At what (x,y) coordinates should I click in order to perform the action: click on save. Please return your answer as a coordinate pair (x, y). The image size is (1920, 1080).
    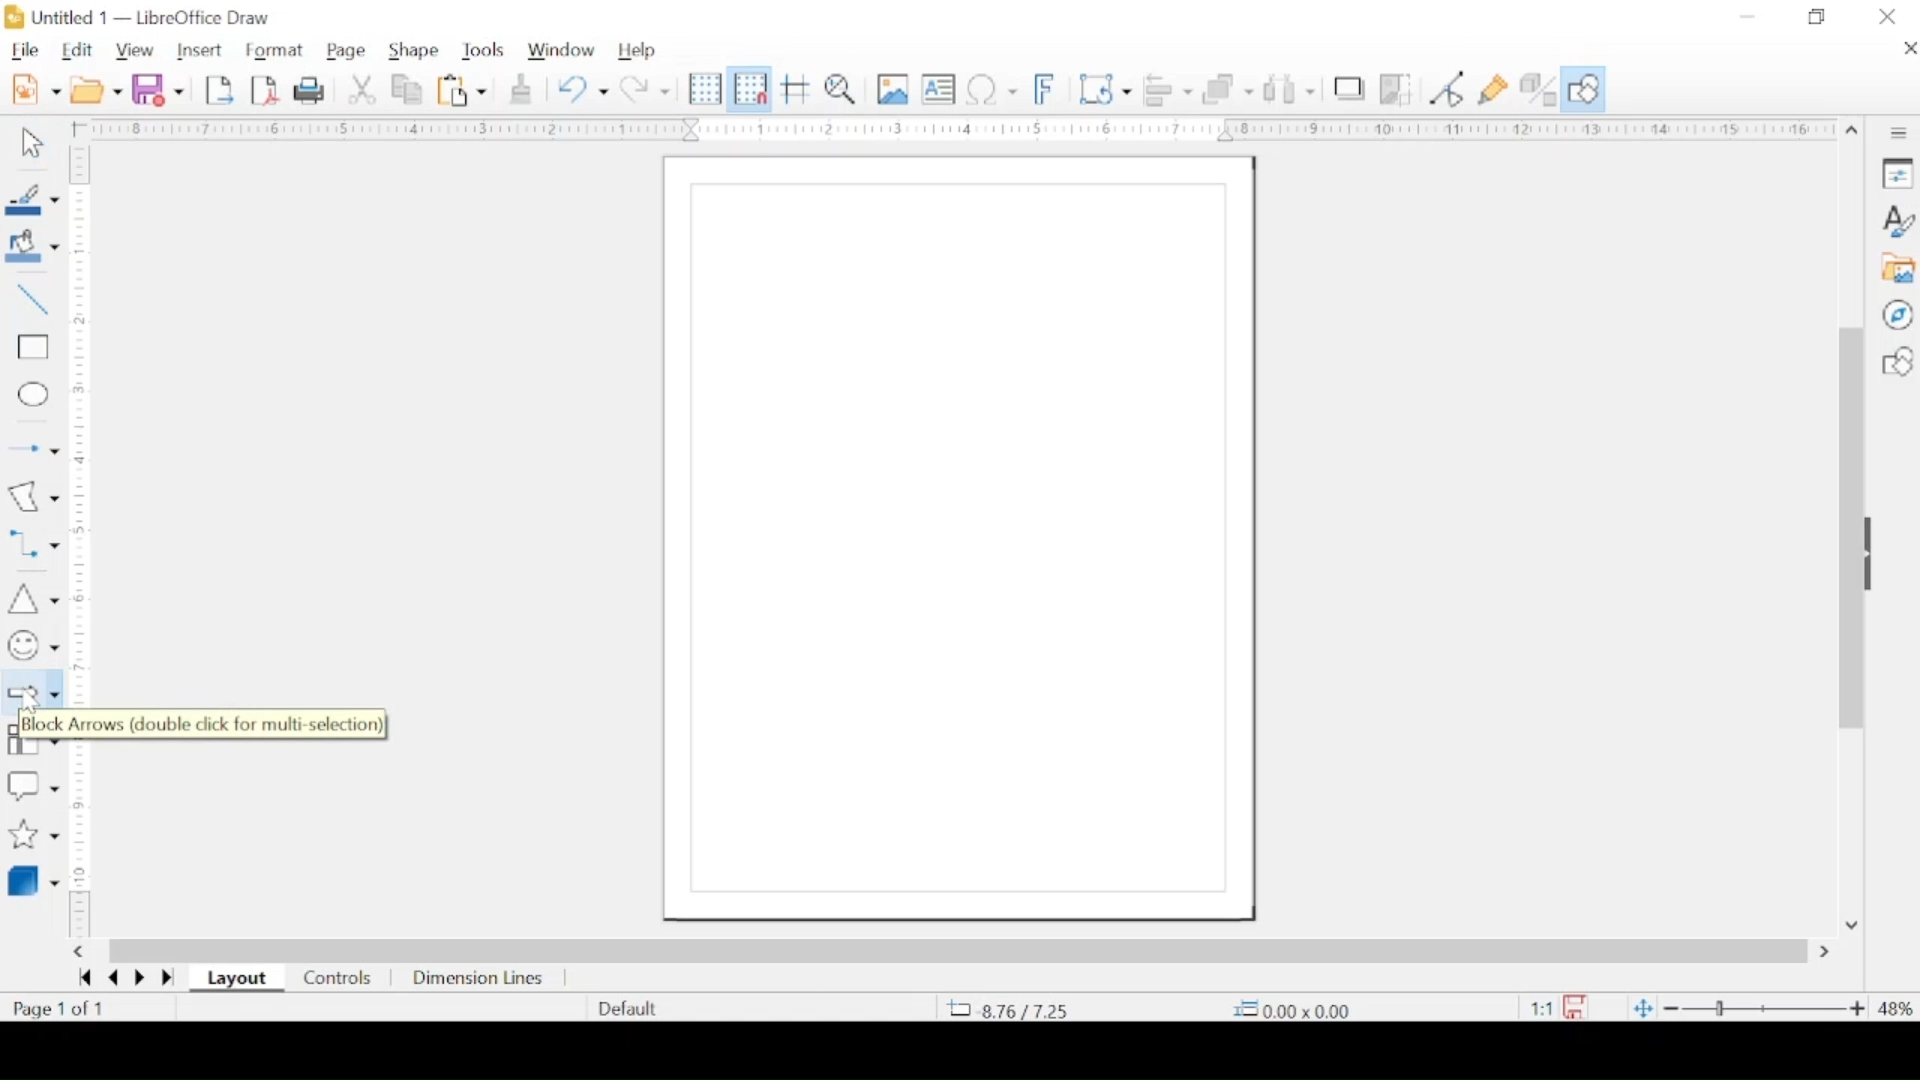
    Looking at the image, I should click on (158, 88).